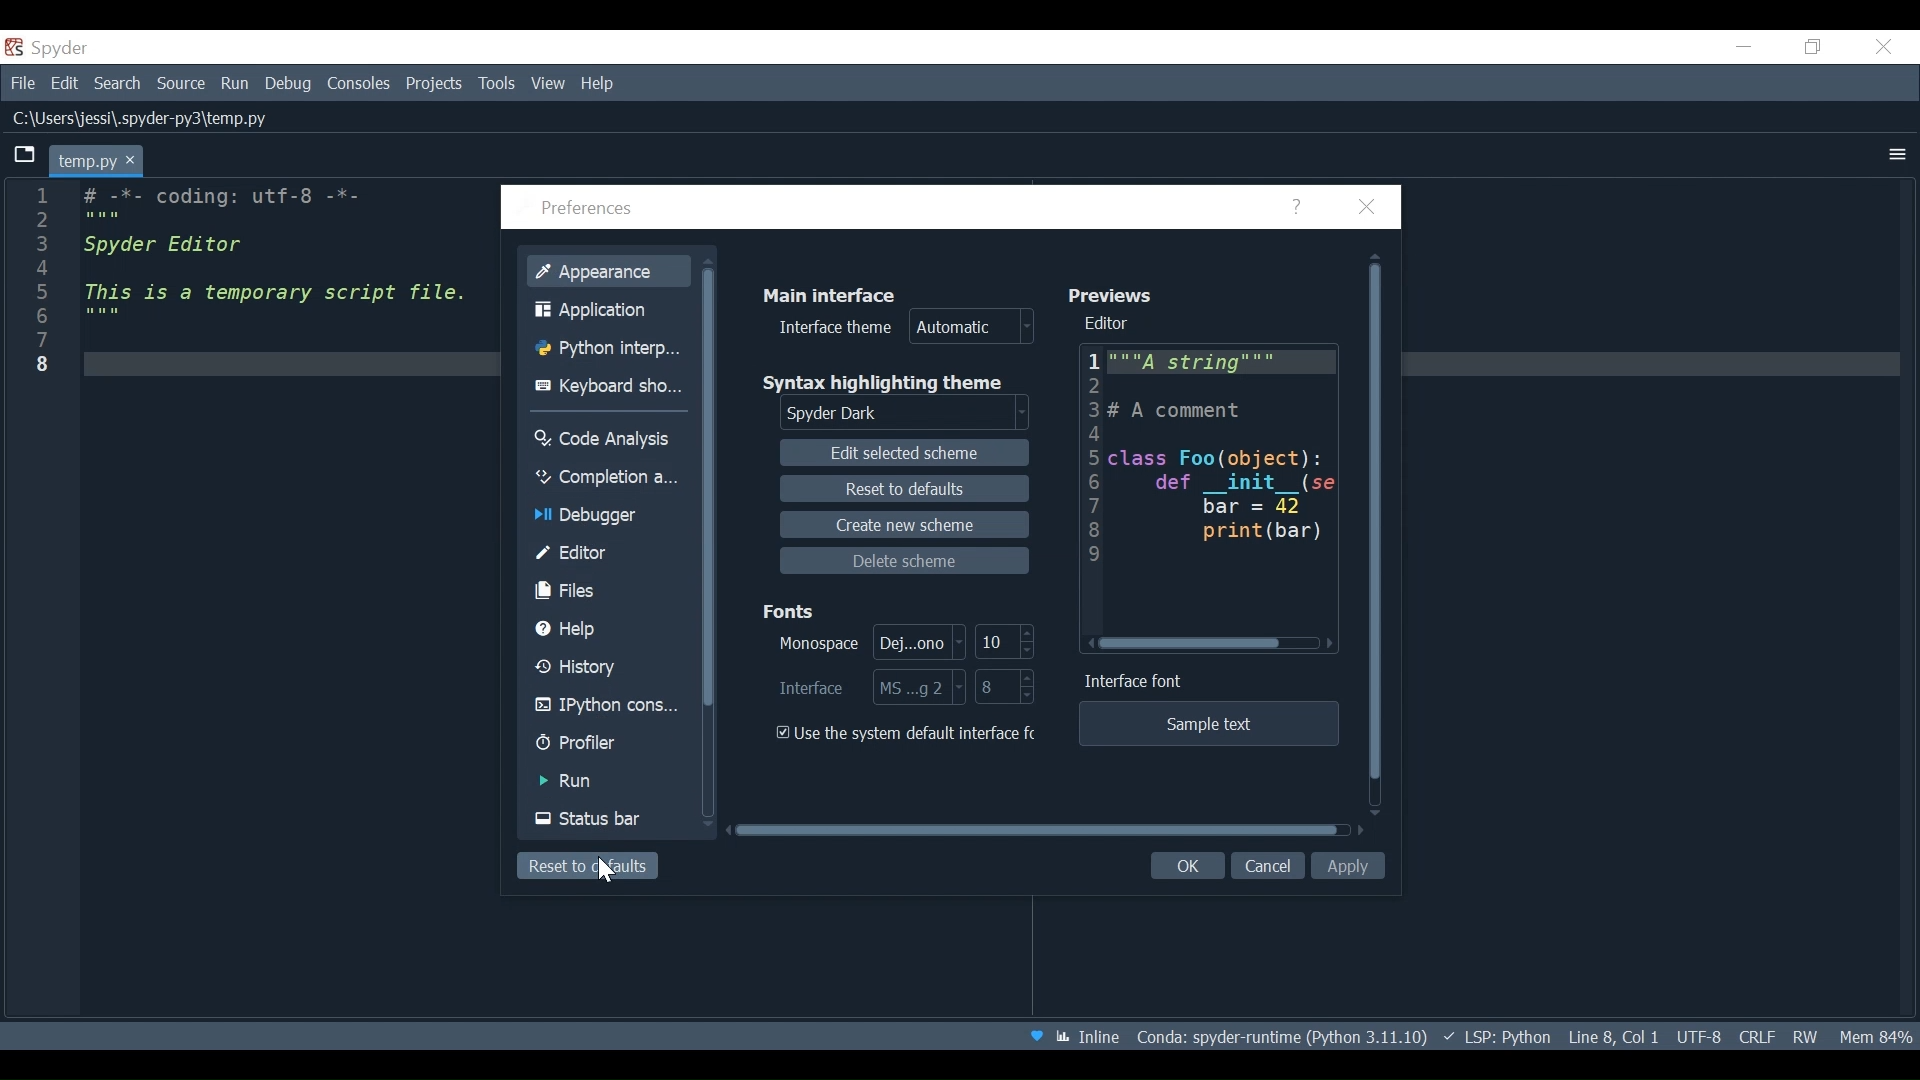  What do you see at coordinates (268, 281) in the screenshot?
I see `Editor - Code (# coding: utf-8 Spyder Editor This is a temporary script file.)` at bounding box center [268, 281].